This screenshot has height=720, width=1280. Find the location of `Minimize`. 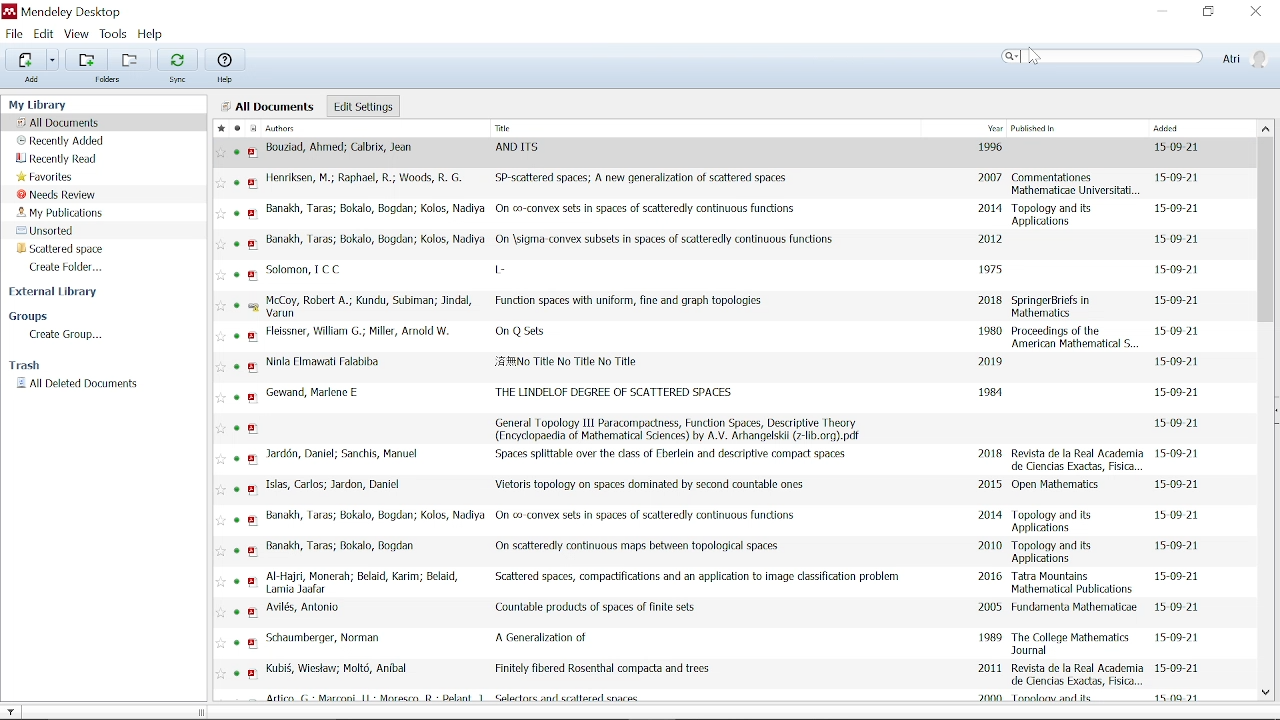

Minimize is located at coordinates (1158, 10).